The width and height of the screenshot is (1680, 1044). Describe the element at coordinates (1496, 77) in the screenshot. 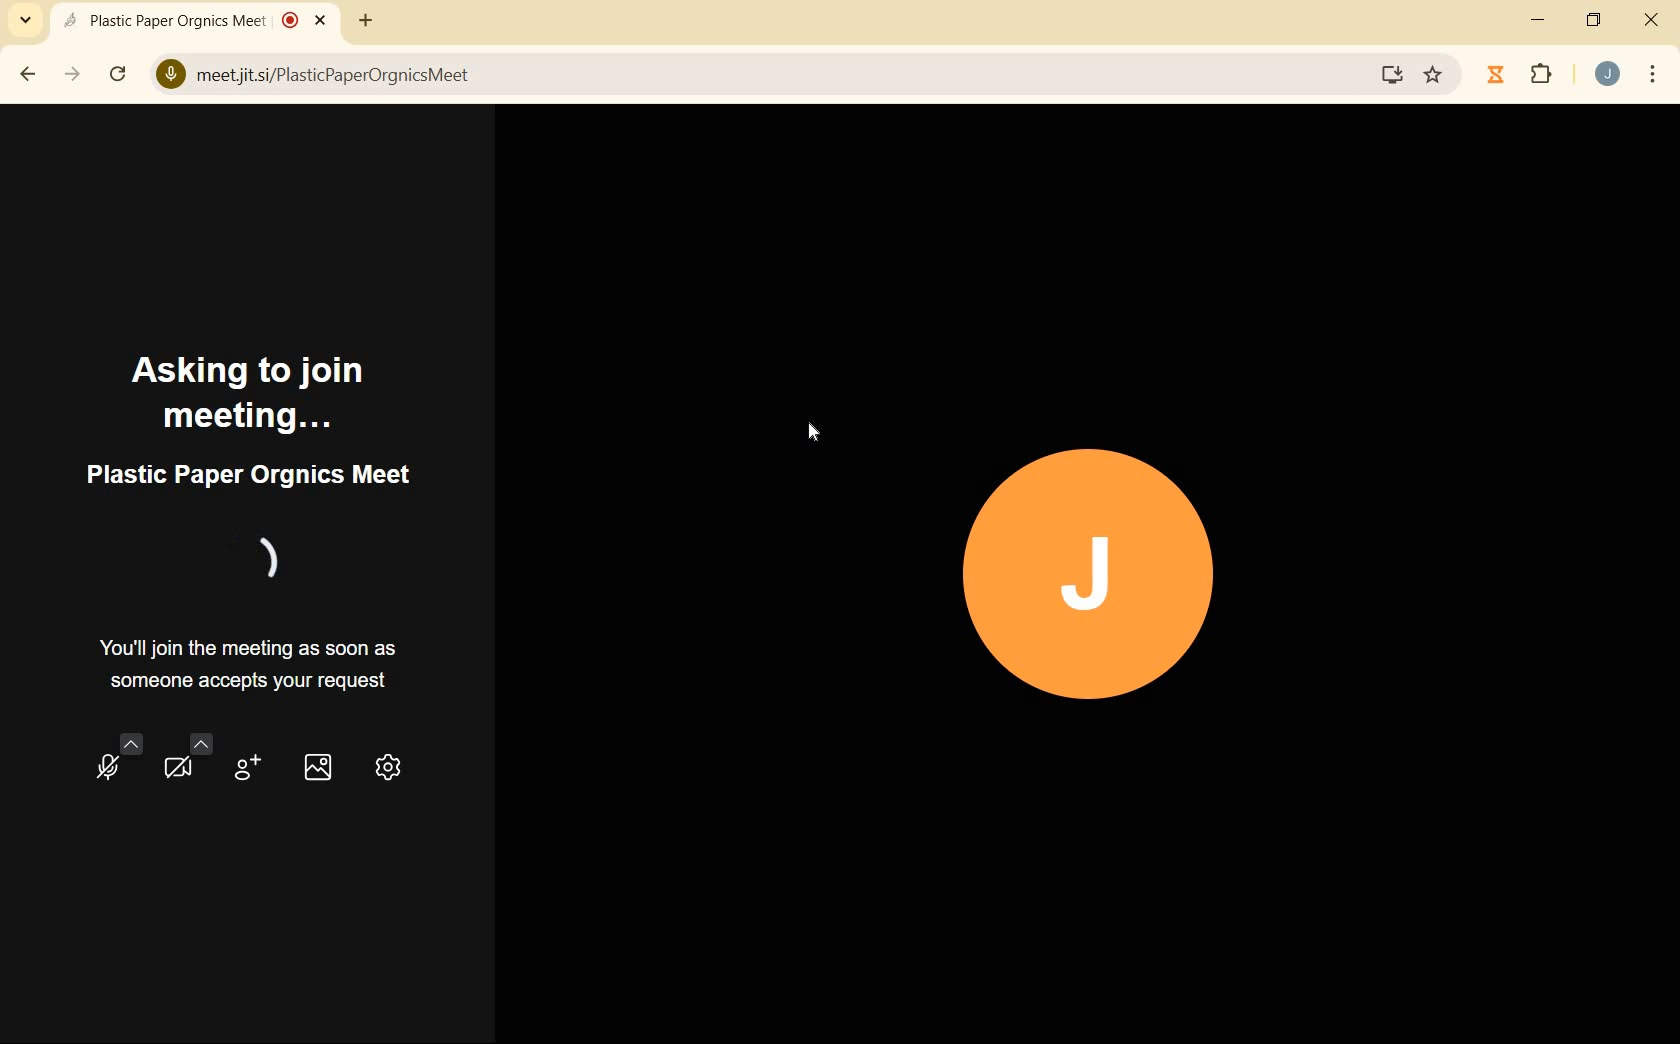

I see `Jibble` at that location.